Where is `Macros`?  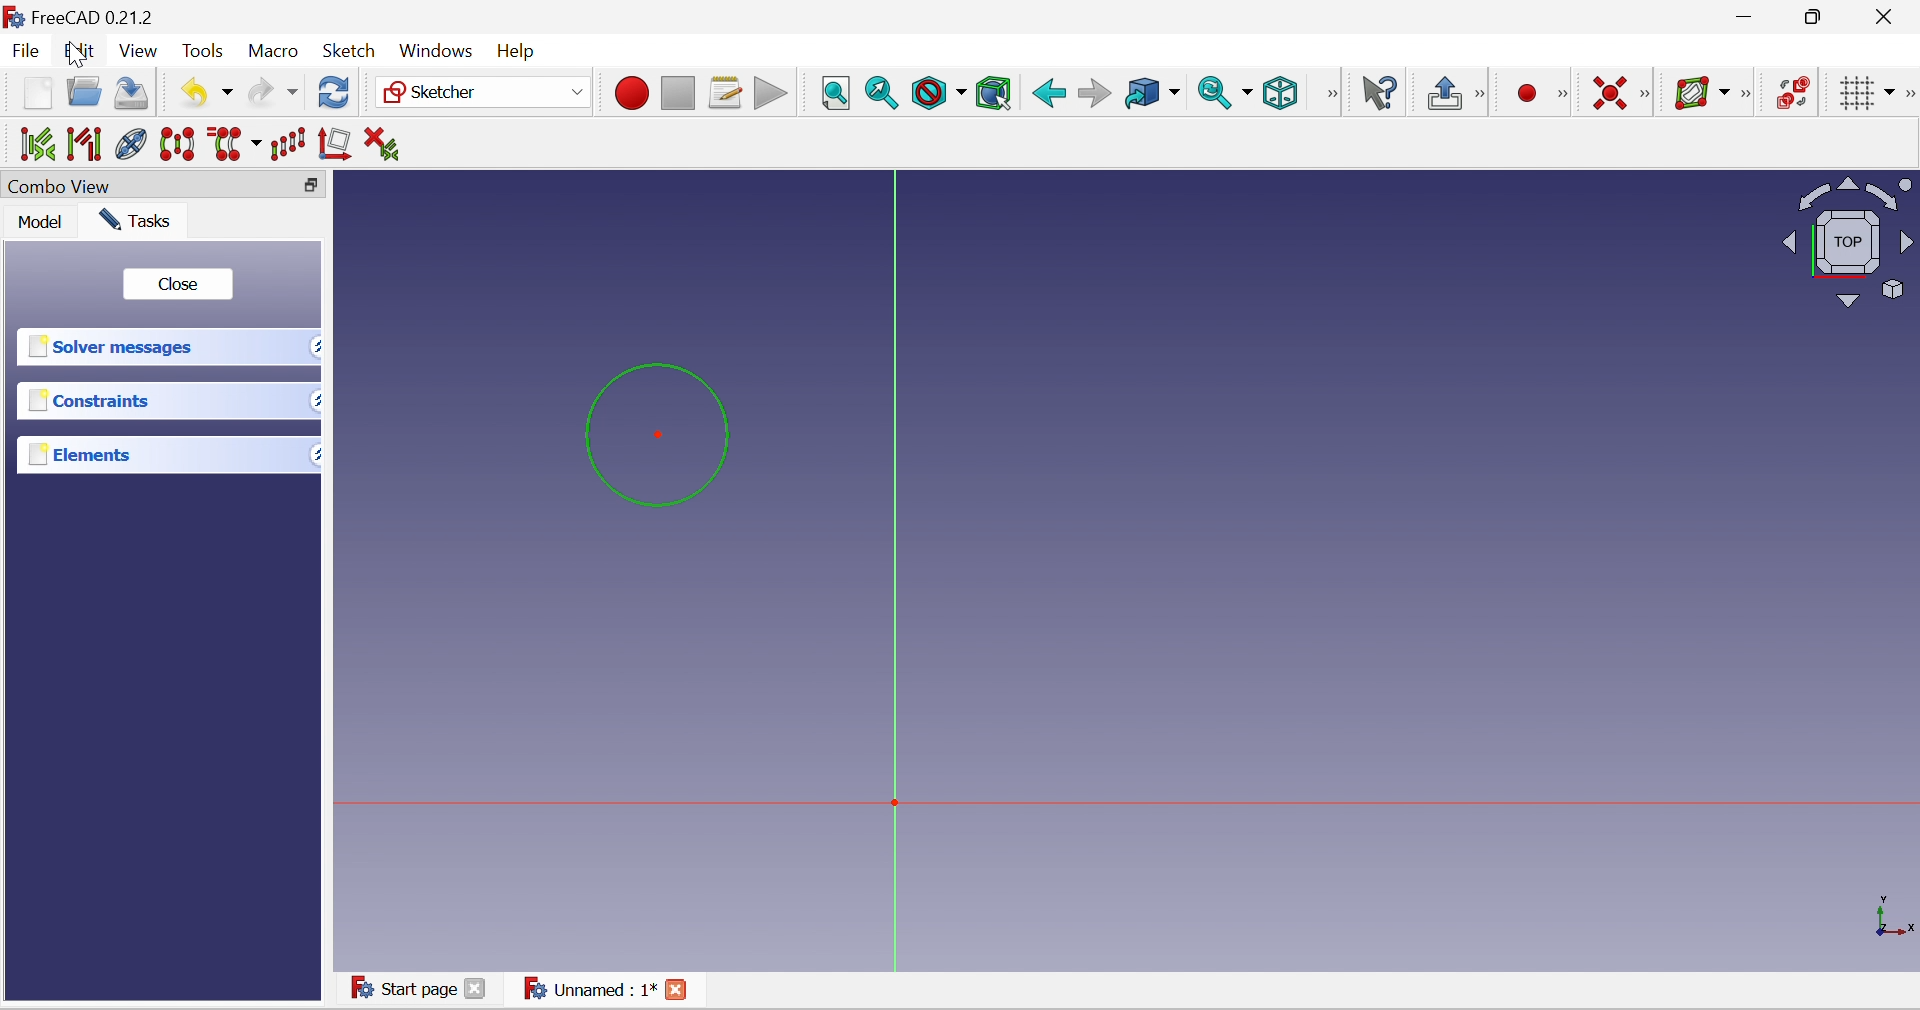 Macros is located at coordinates (726, 93).